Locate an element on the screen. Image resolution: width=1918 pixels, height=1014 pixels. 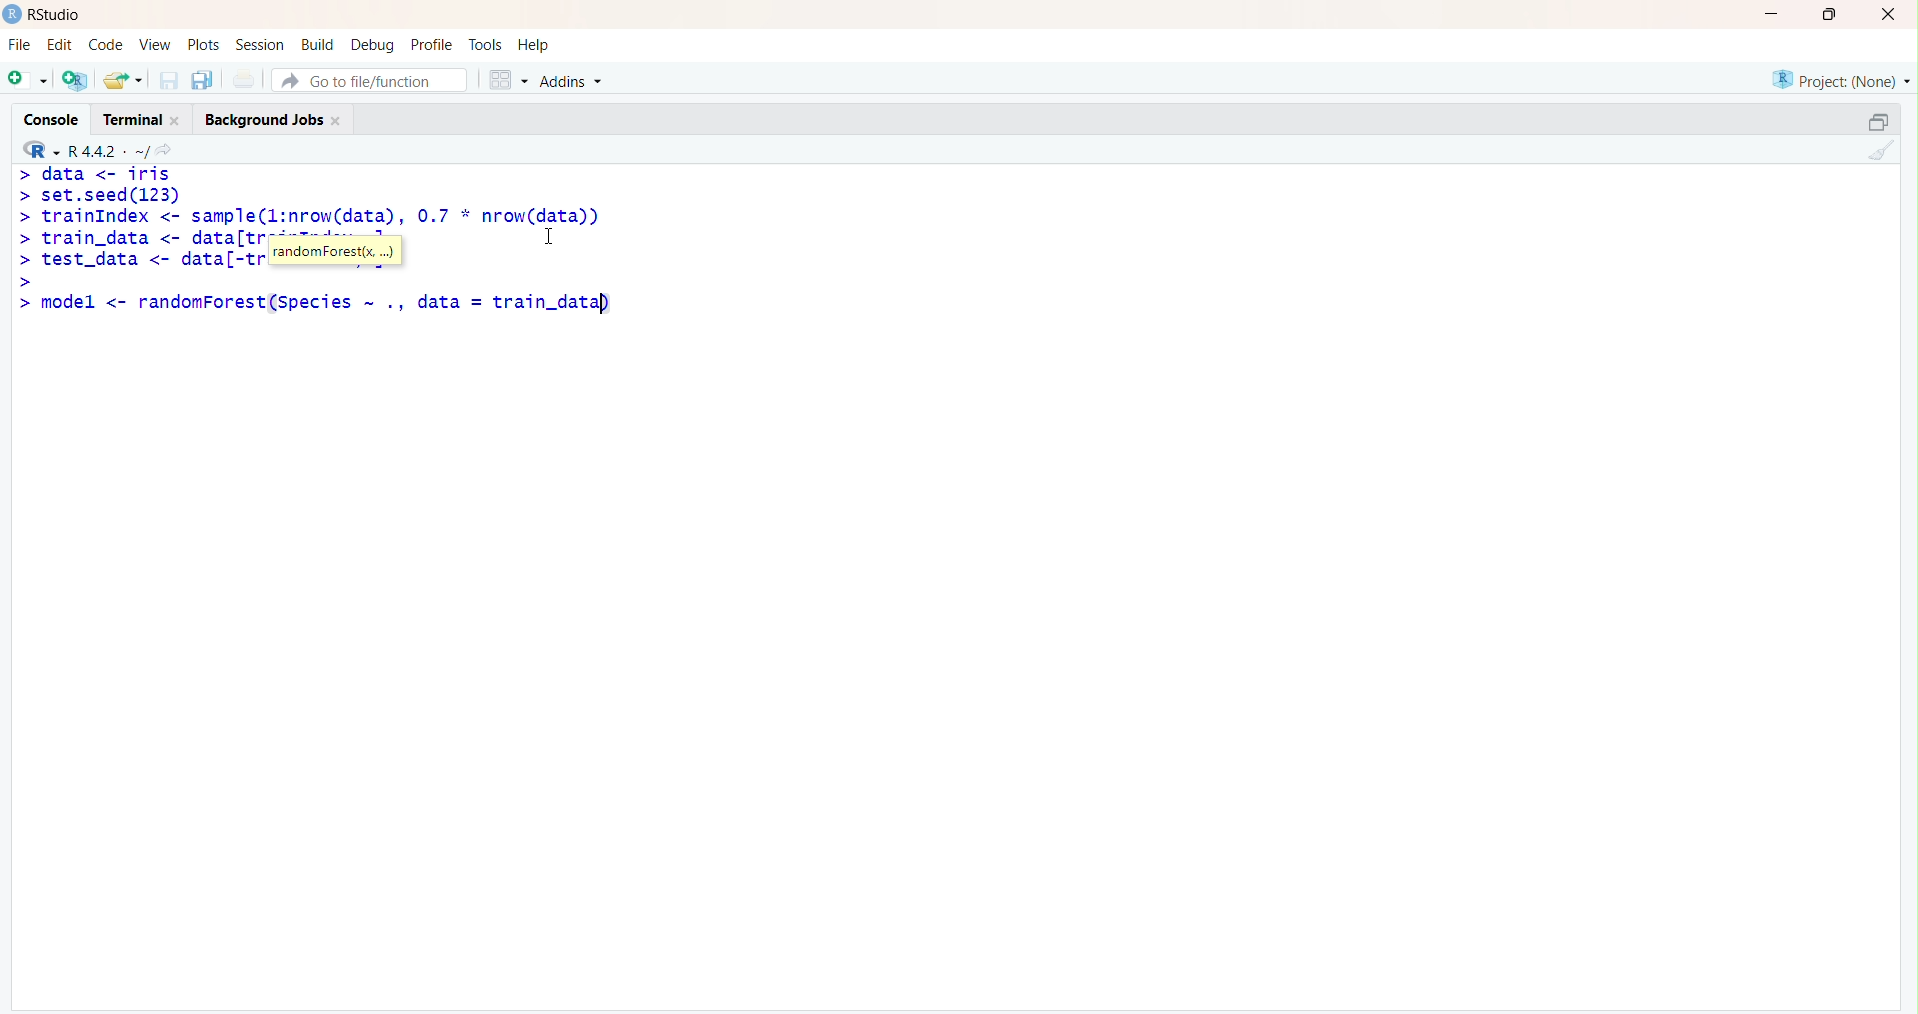
Help is located at coordinates (535, 46).